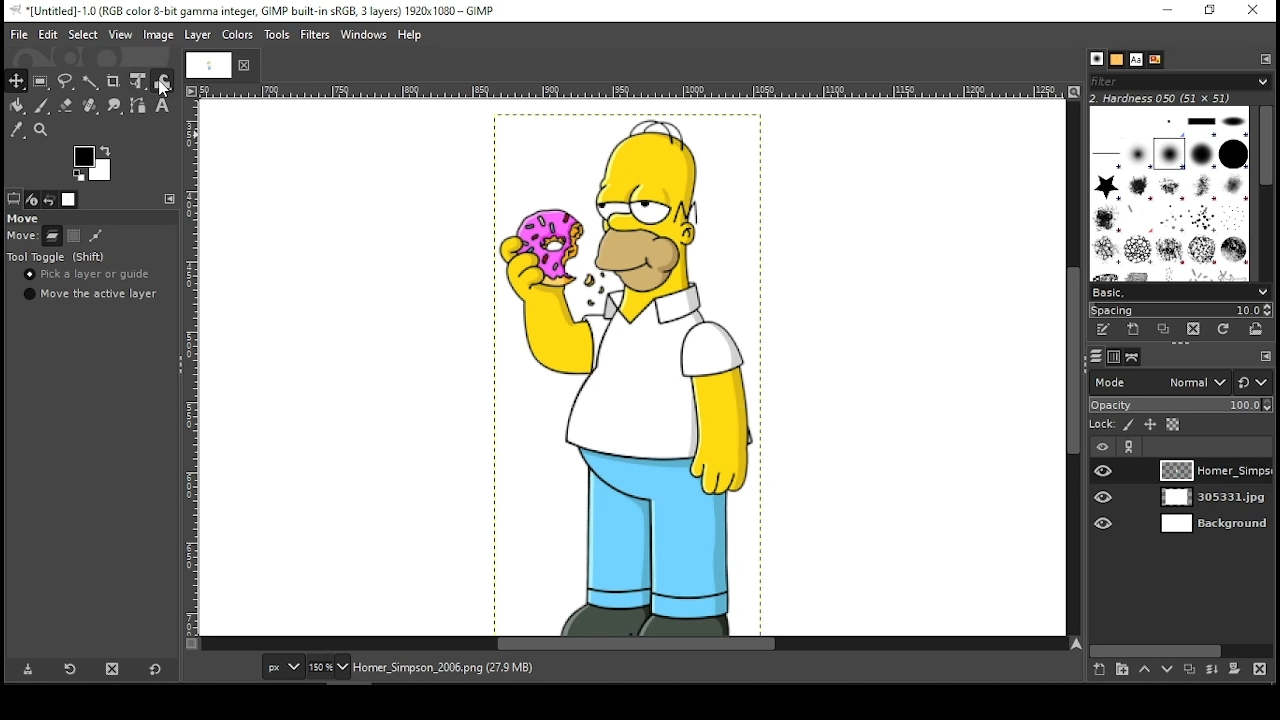  I want to click on scroll bar, so click(1268, 194).